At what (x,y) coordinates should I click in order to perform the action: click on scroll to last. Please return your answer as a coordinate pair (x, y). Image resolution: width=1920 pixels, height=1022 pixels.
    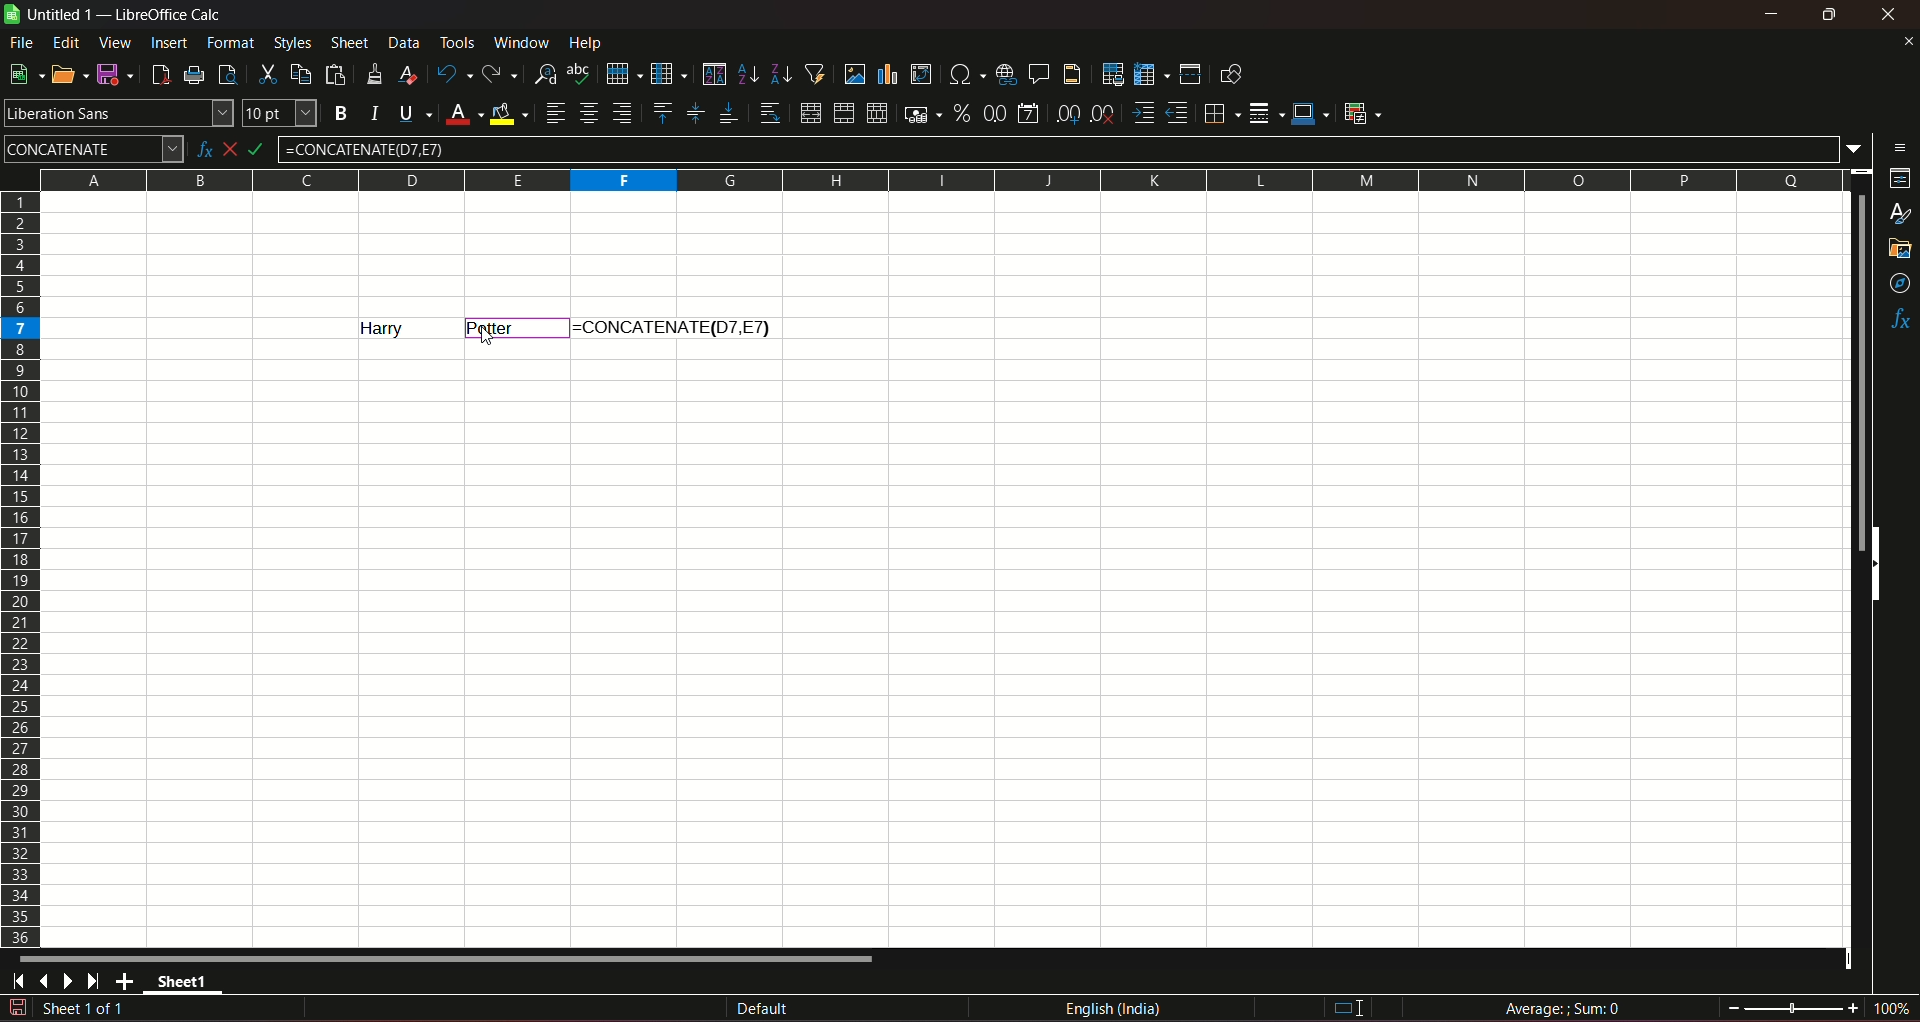
    Looking at the image, I should click on (99, 982).